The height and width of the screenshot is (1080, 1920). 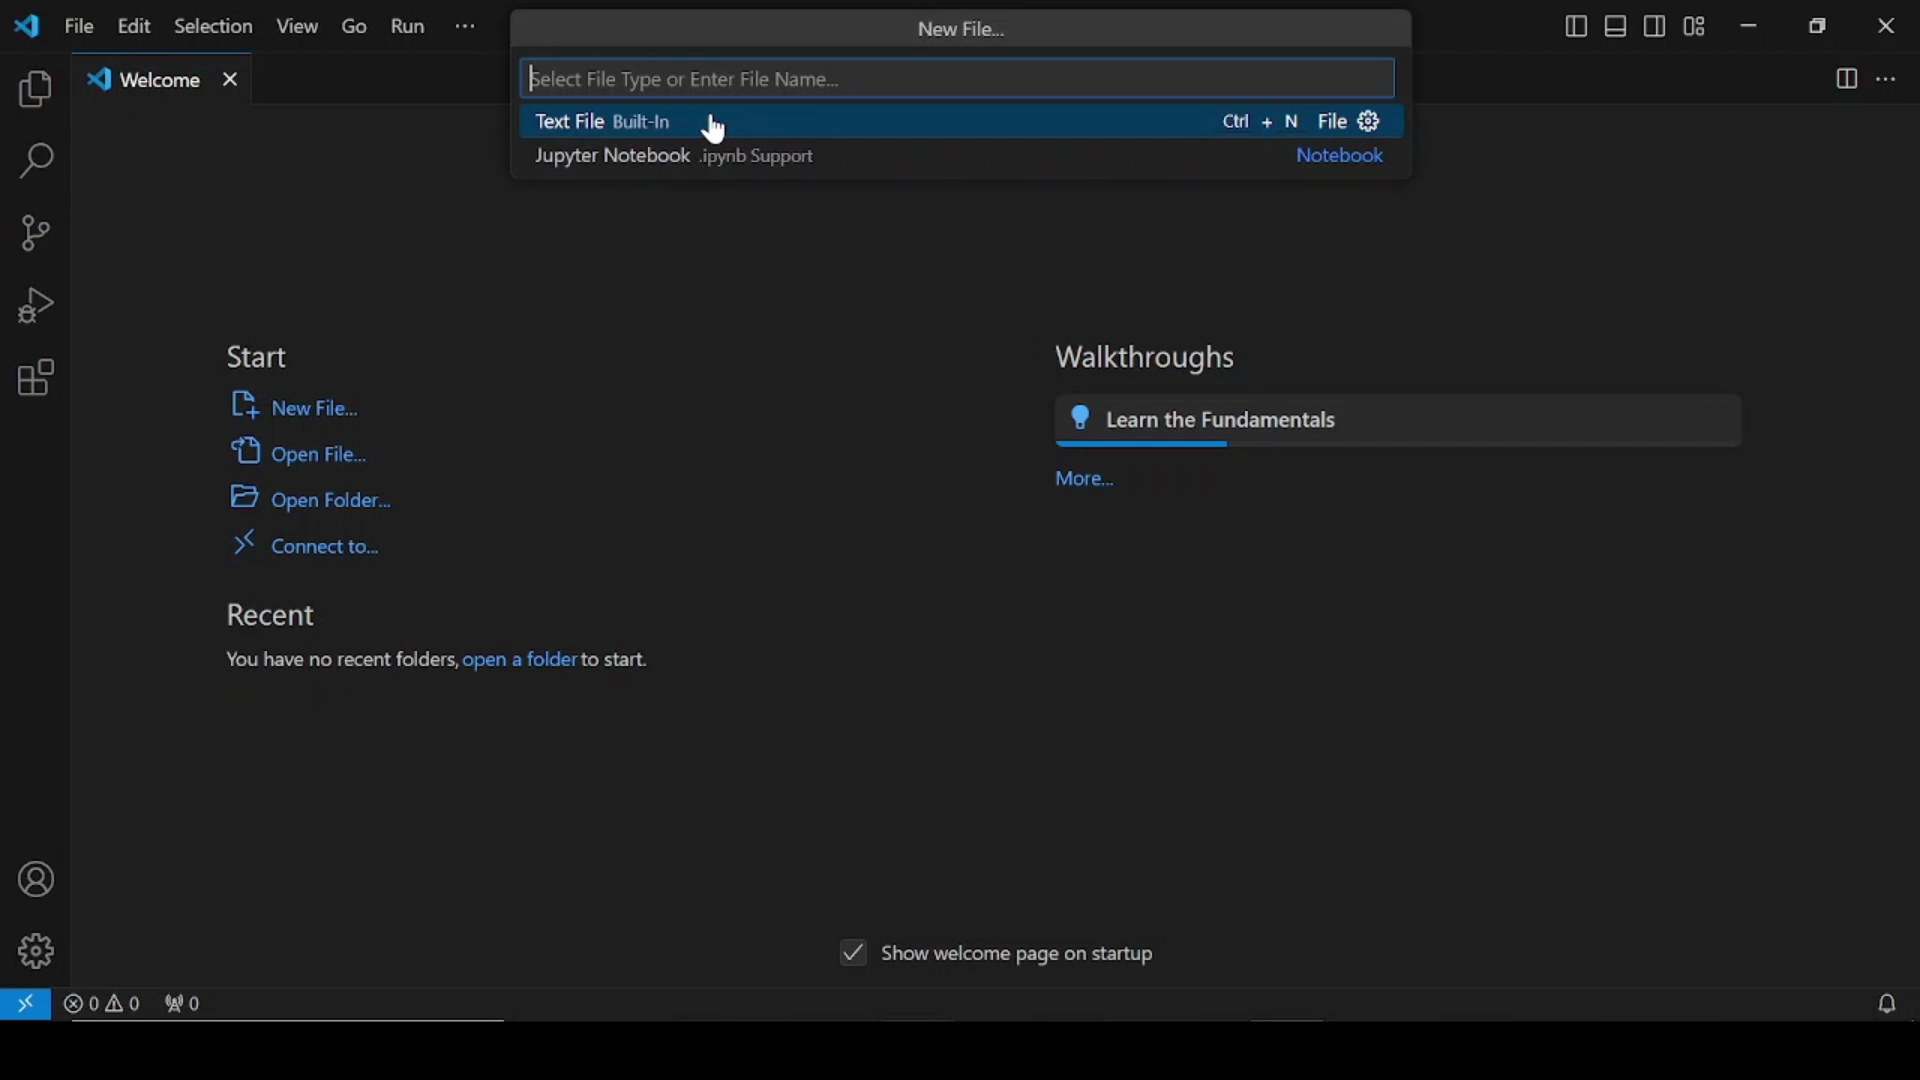 What do you see at coordinates (299, 452) in the screenshot?
I see `open file` at bounding box center [299, 452].